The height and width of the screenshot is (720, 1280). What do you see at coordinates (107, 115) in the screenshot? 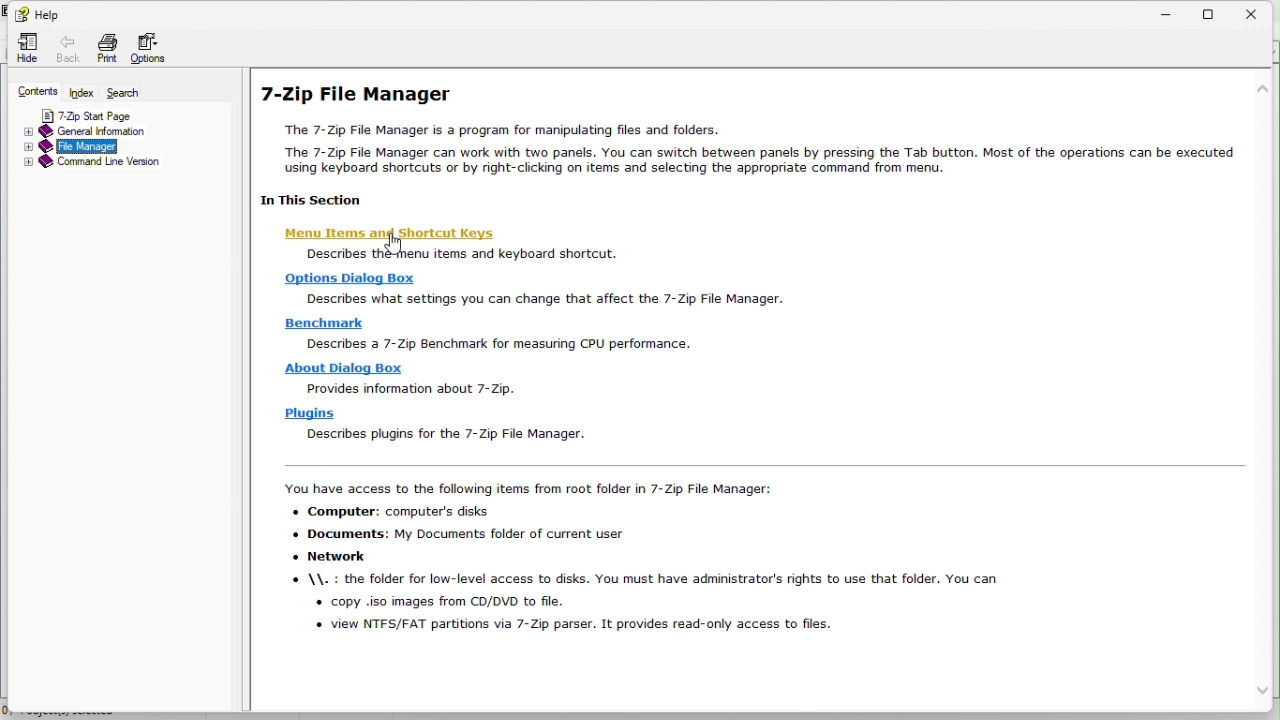
I see `7 zip start page` at bounding box center [107, 115].